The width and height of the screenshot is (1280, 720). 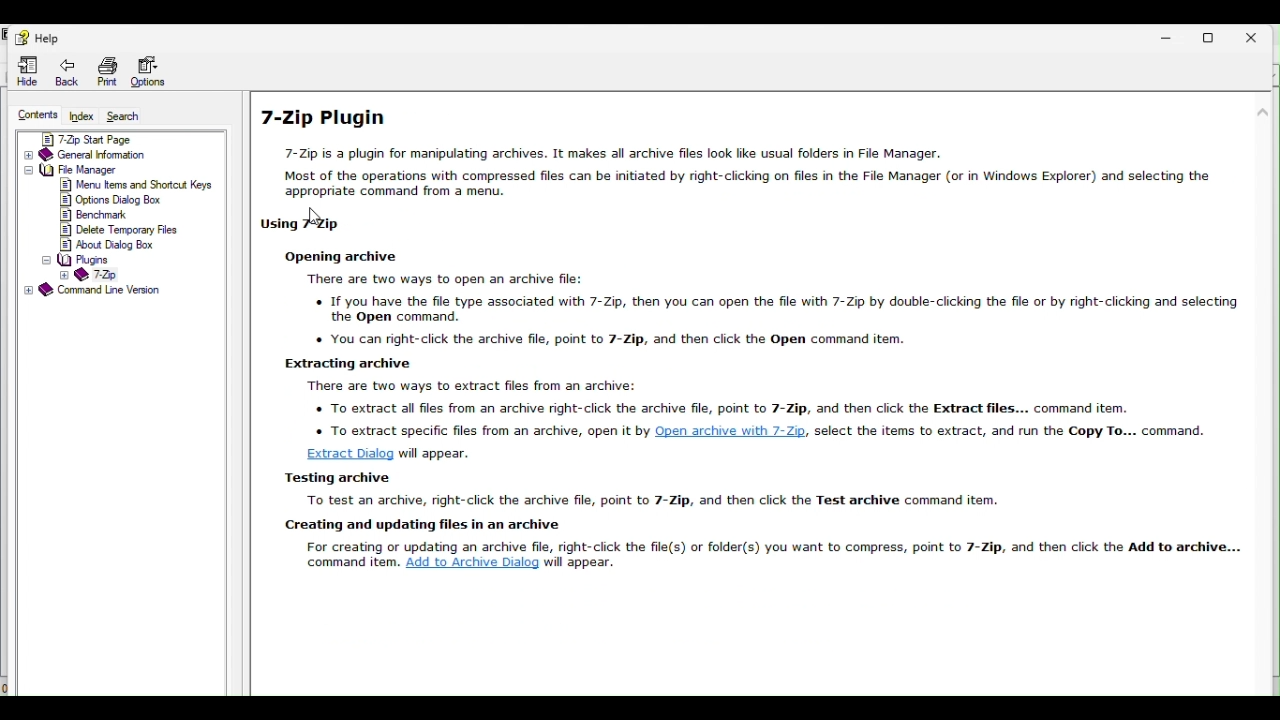 I want to click on Testing archive, so click(x=337, y=479).